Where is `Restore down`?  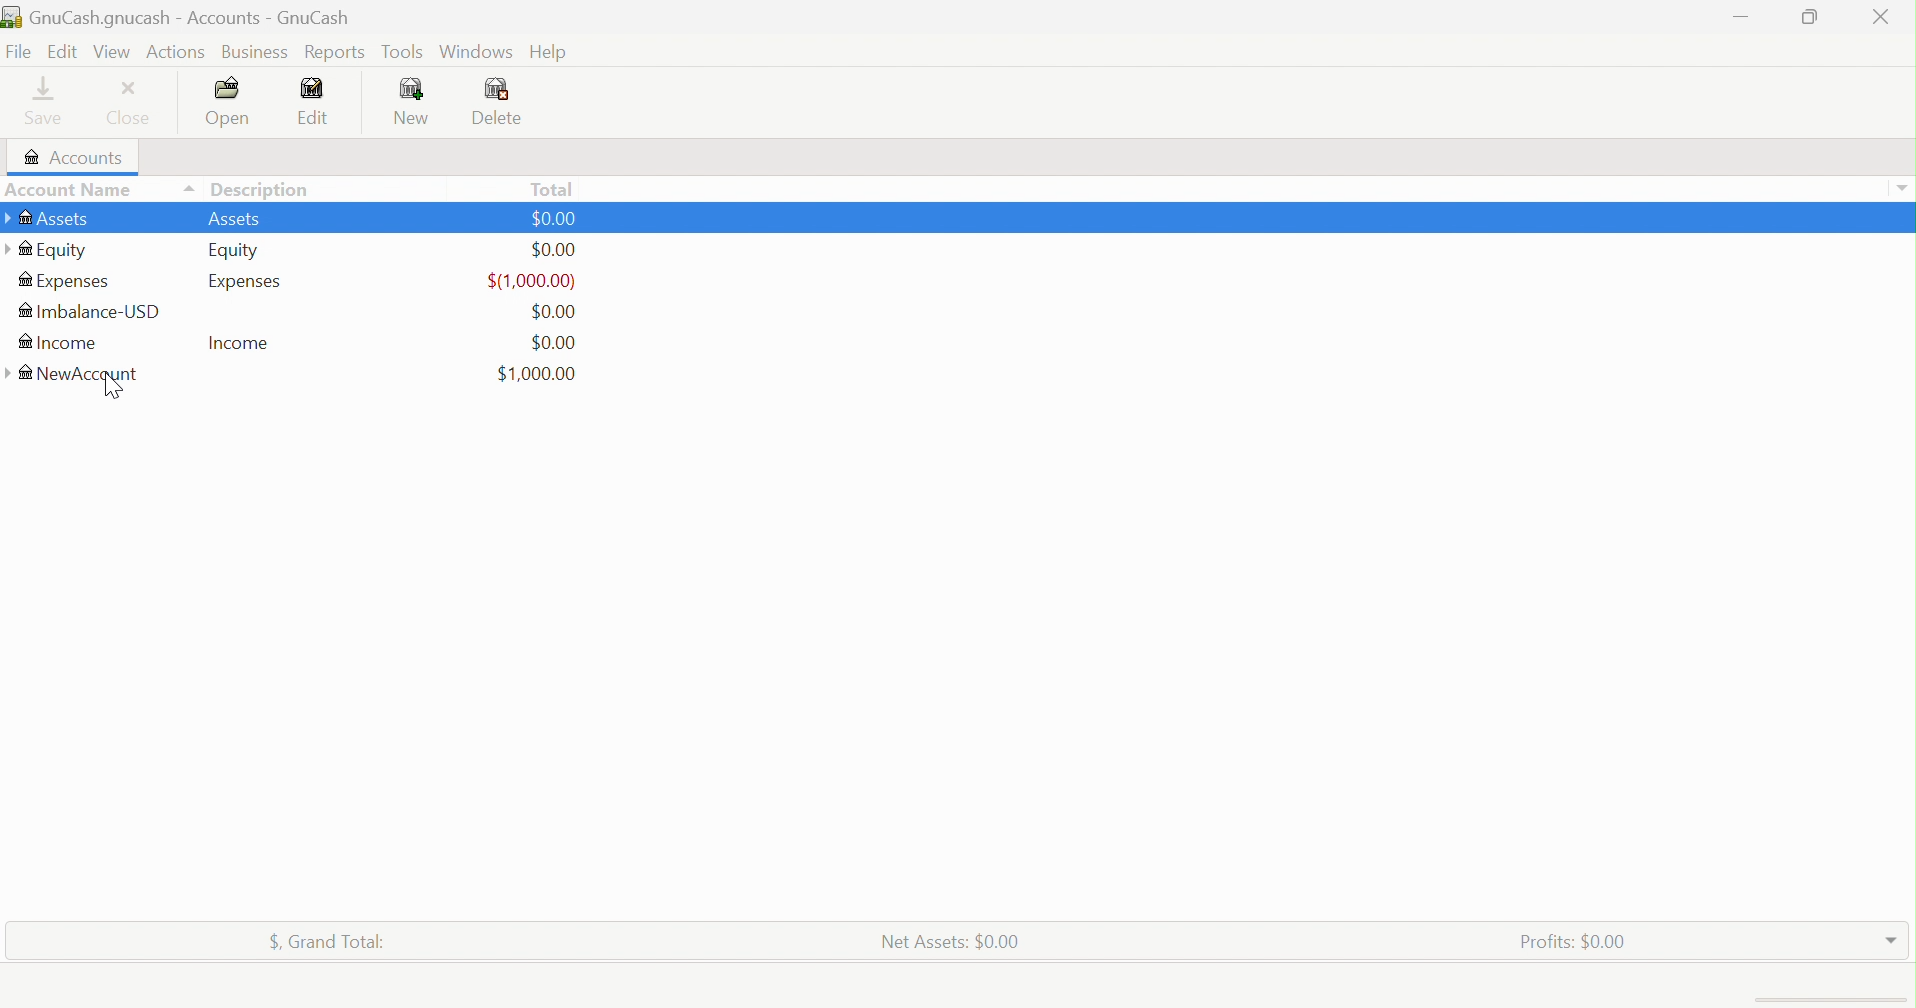
Restore down is located at coordinates (1811, 17).